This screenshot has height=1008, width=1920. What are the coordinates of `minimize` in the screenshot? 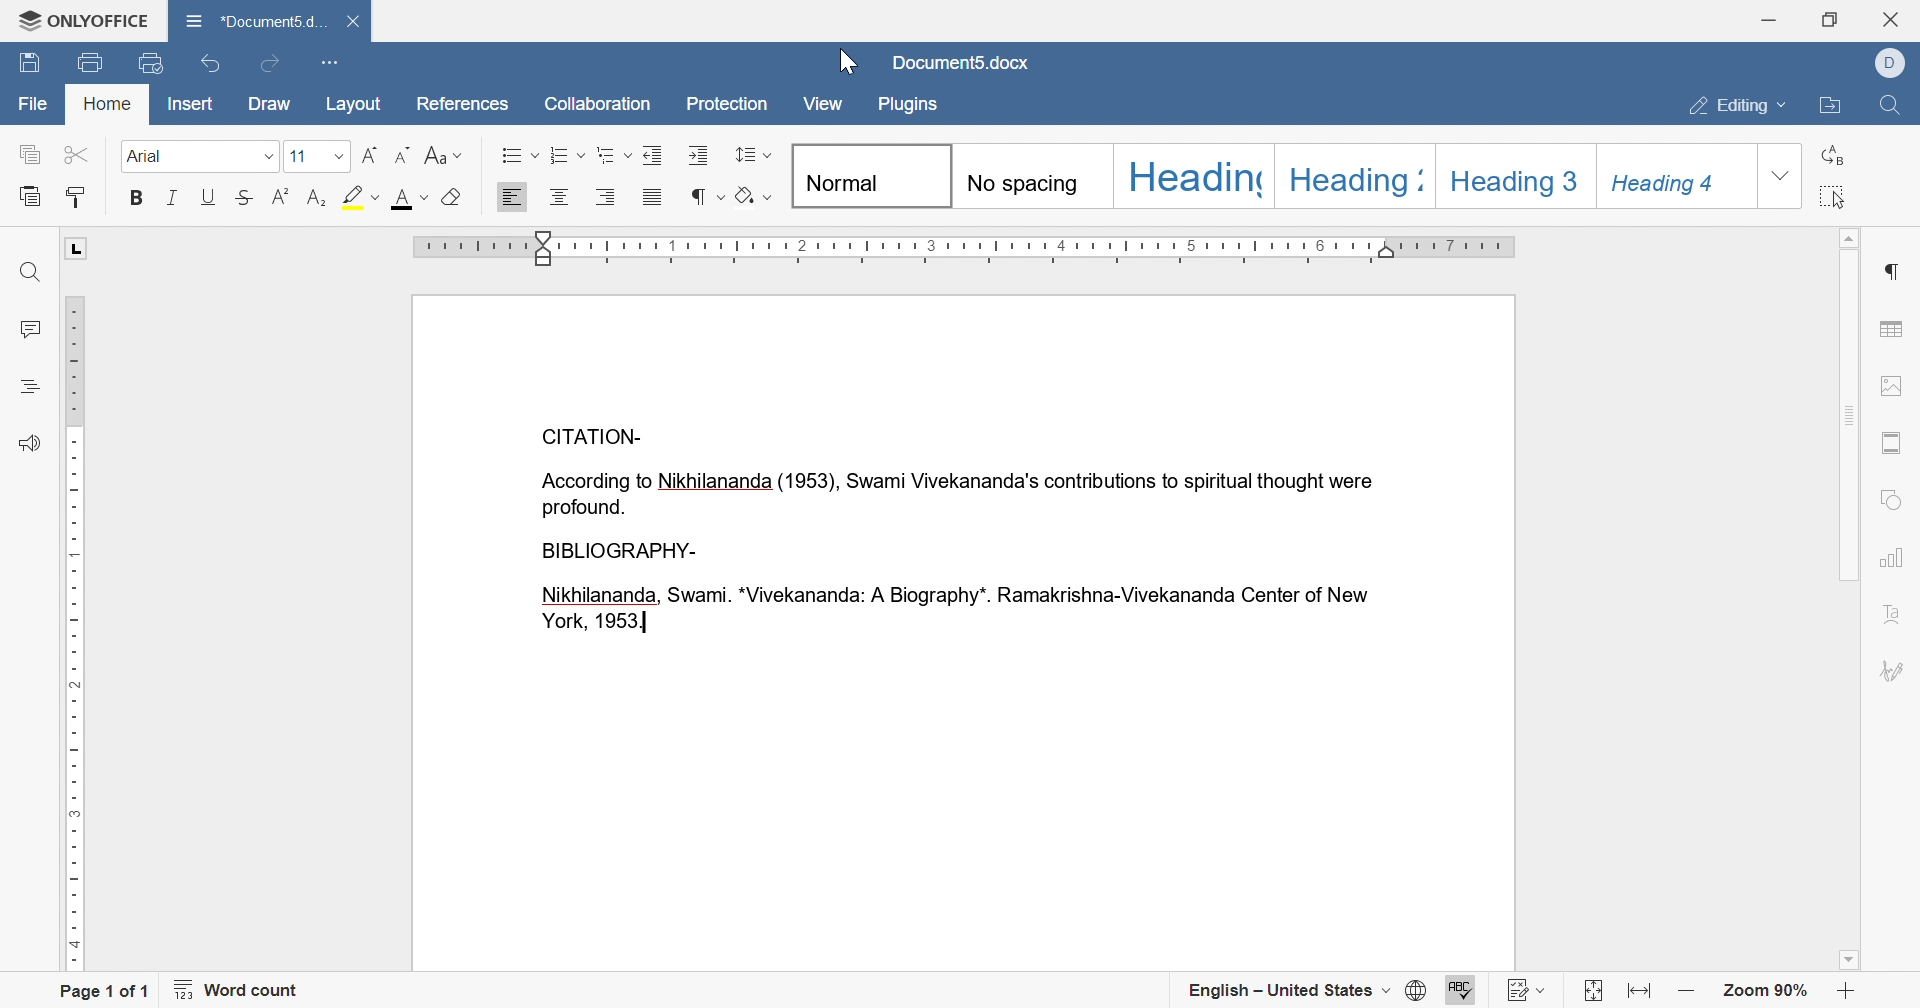 It's located at (1768, 16).